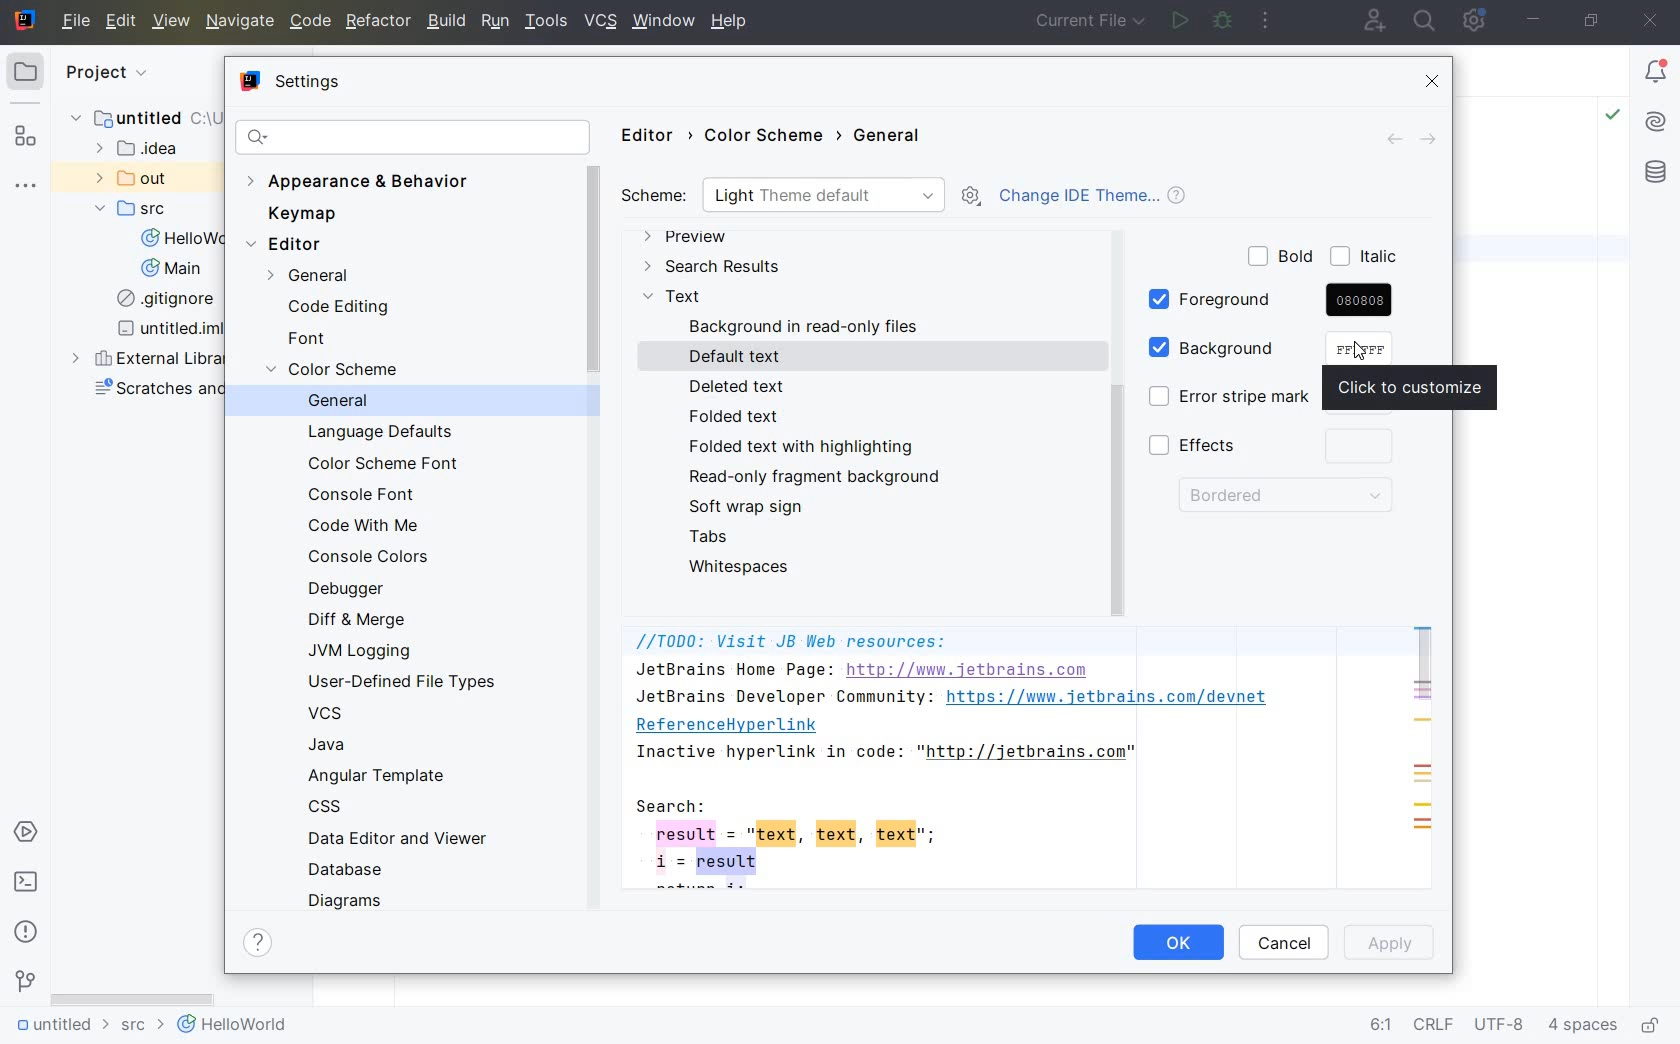 This screenshot has width=1680, height=1044. What do you see at coordinates (654, 136) in the screenshot?
I see `EDITOR` at bounding box center [654, 136].